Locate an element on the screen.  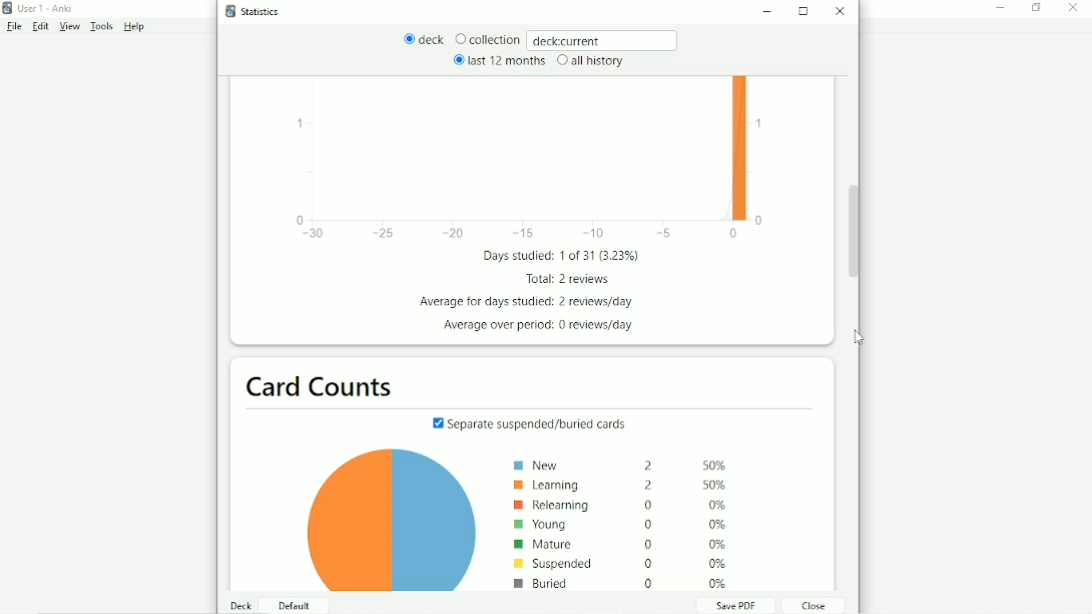
Average for days studied: 2 reviews/day is located at coordinates (531, 302).